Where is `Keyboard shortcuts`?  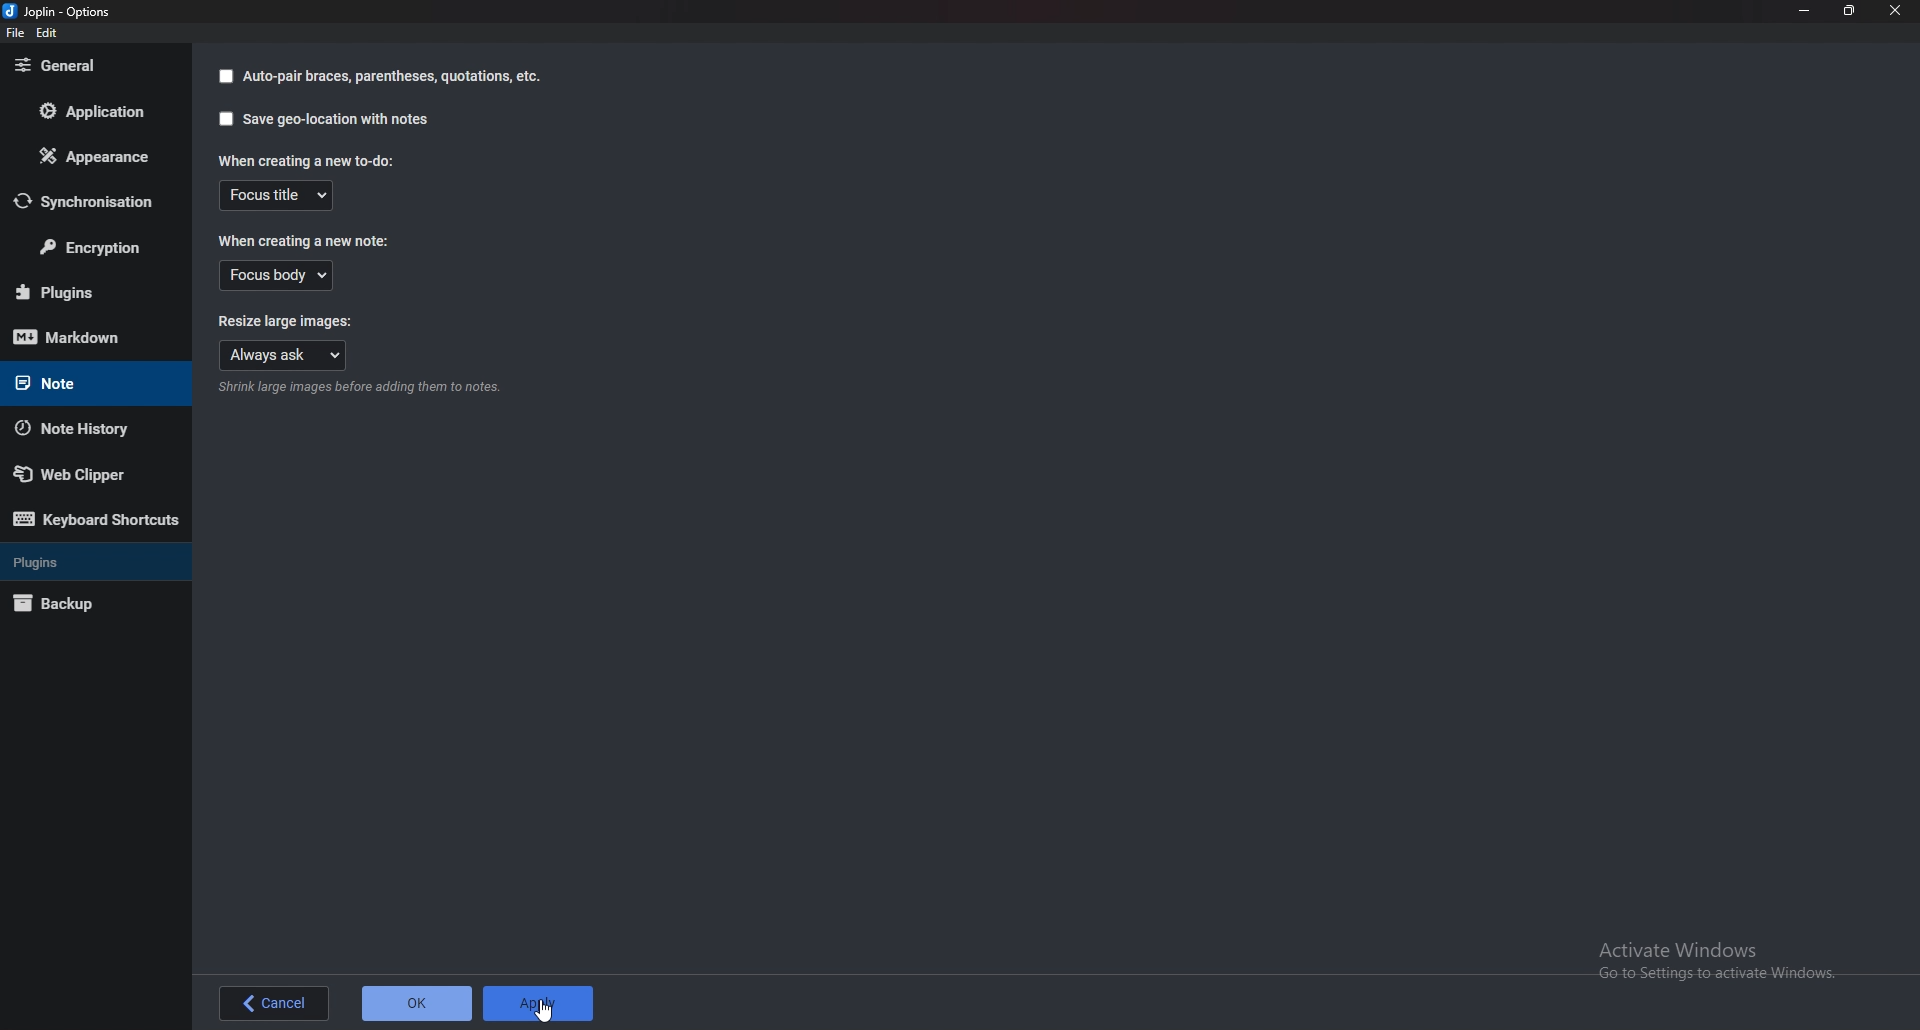
Keyboard shortcuts is located at coordinates (97, 523).